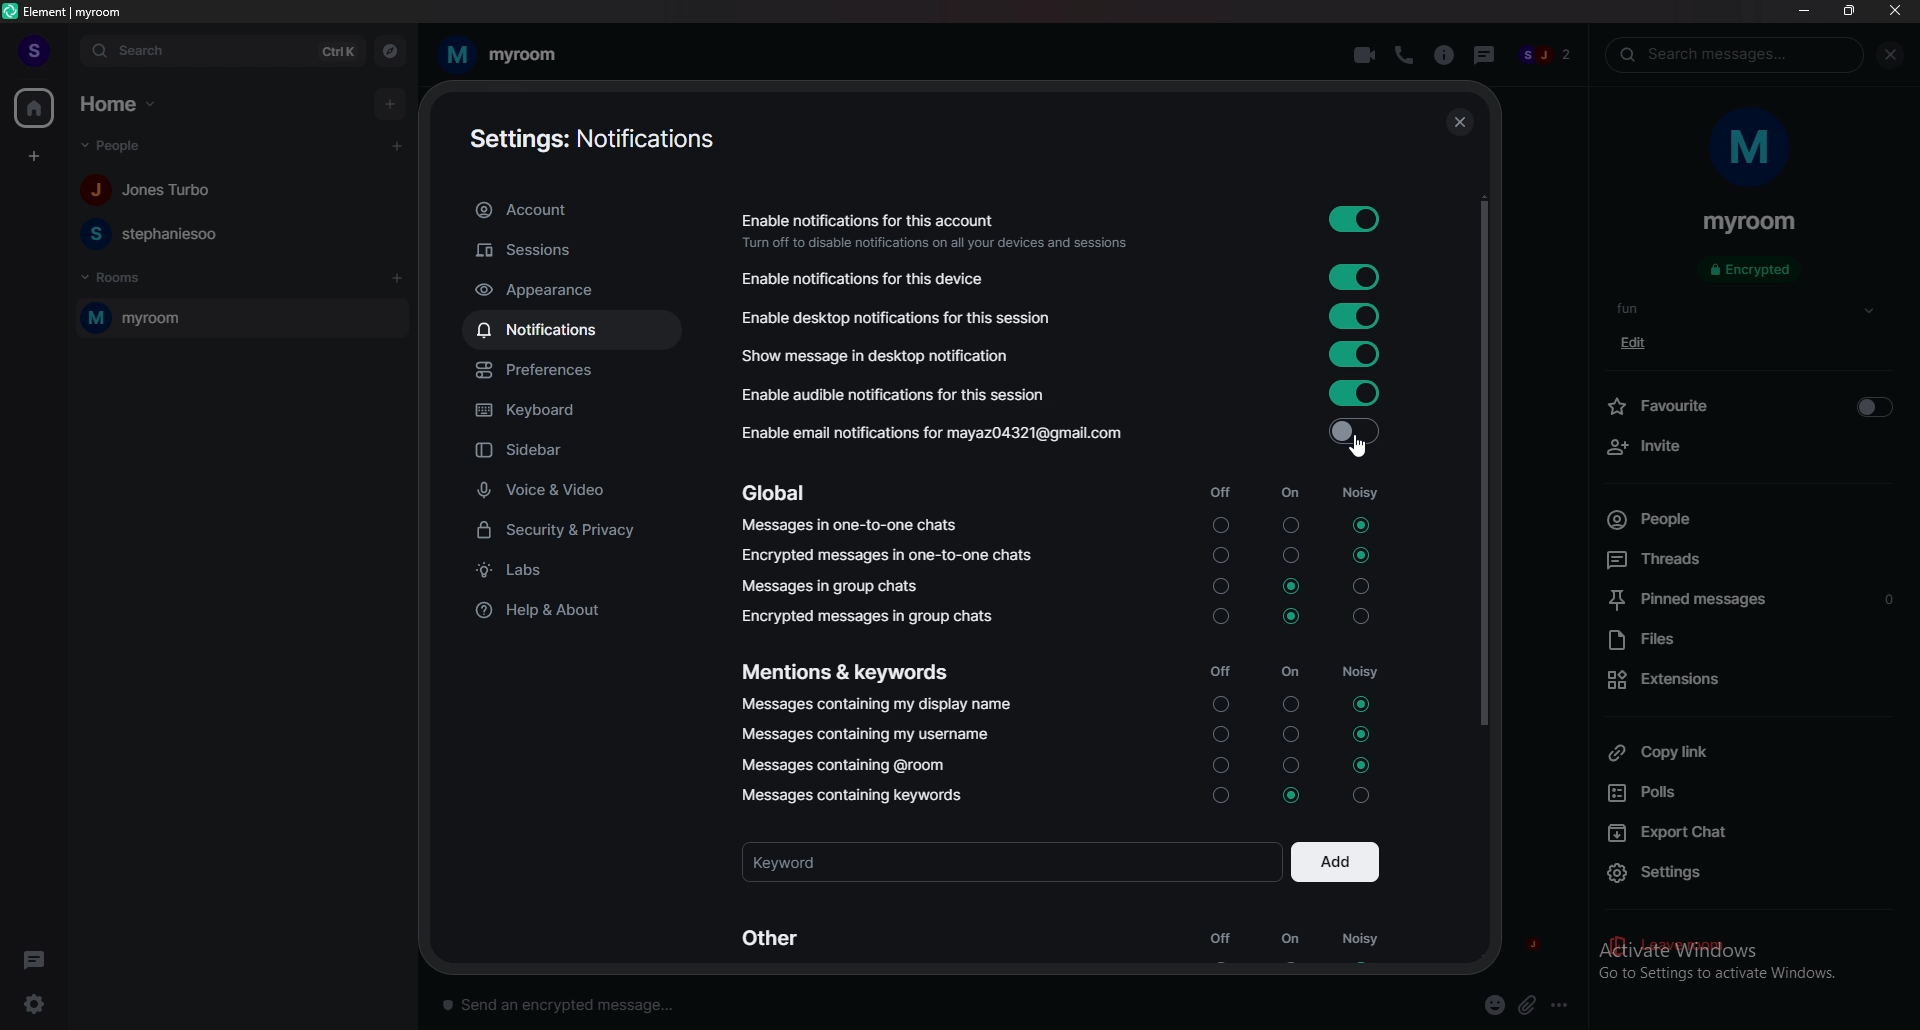 The width and height of the screenshot is (1920, 1030). I want to click on options, so click(1563, 1004).